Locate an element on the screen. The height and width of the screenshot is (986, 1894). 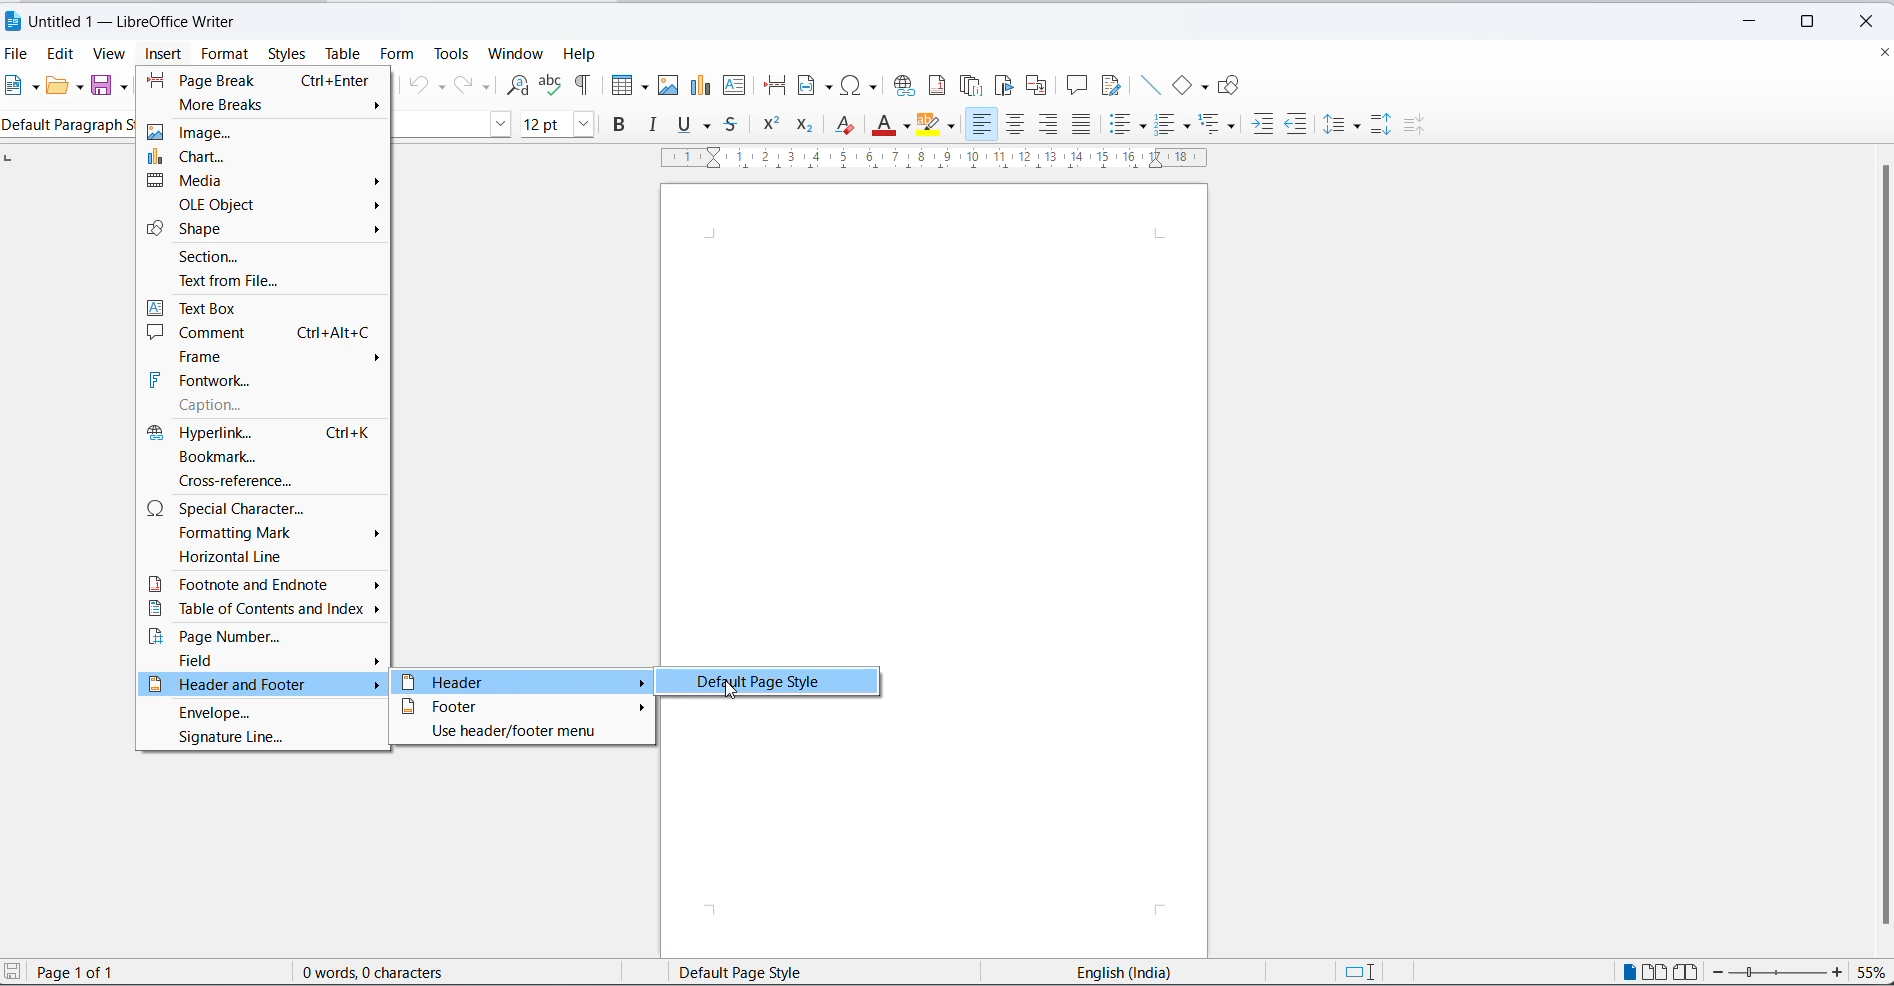
toggle ordered list is located at coordinates (1169, 124).